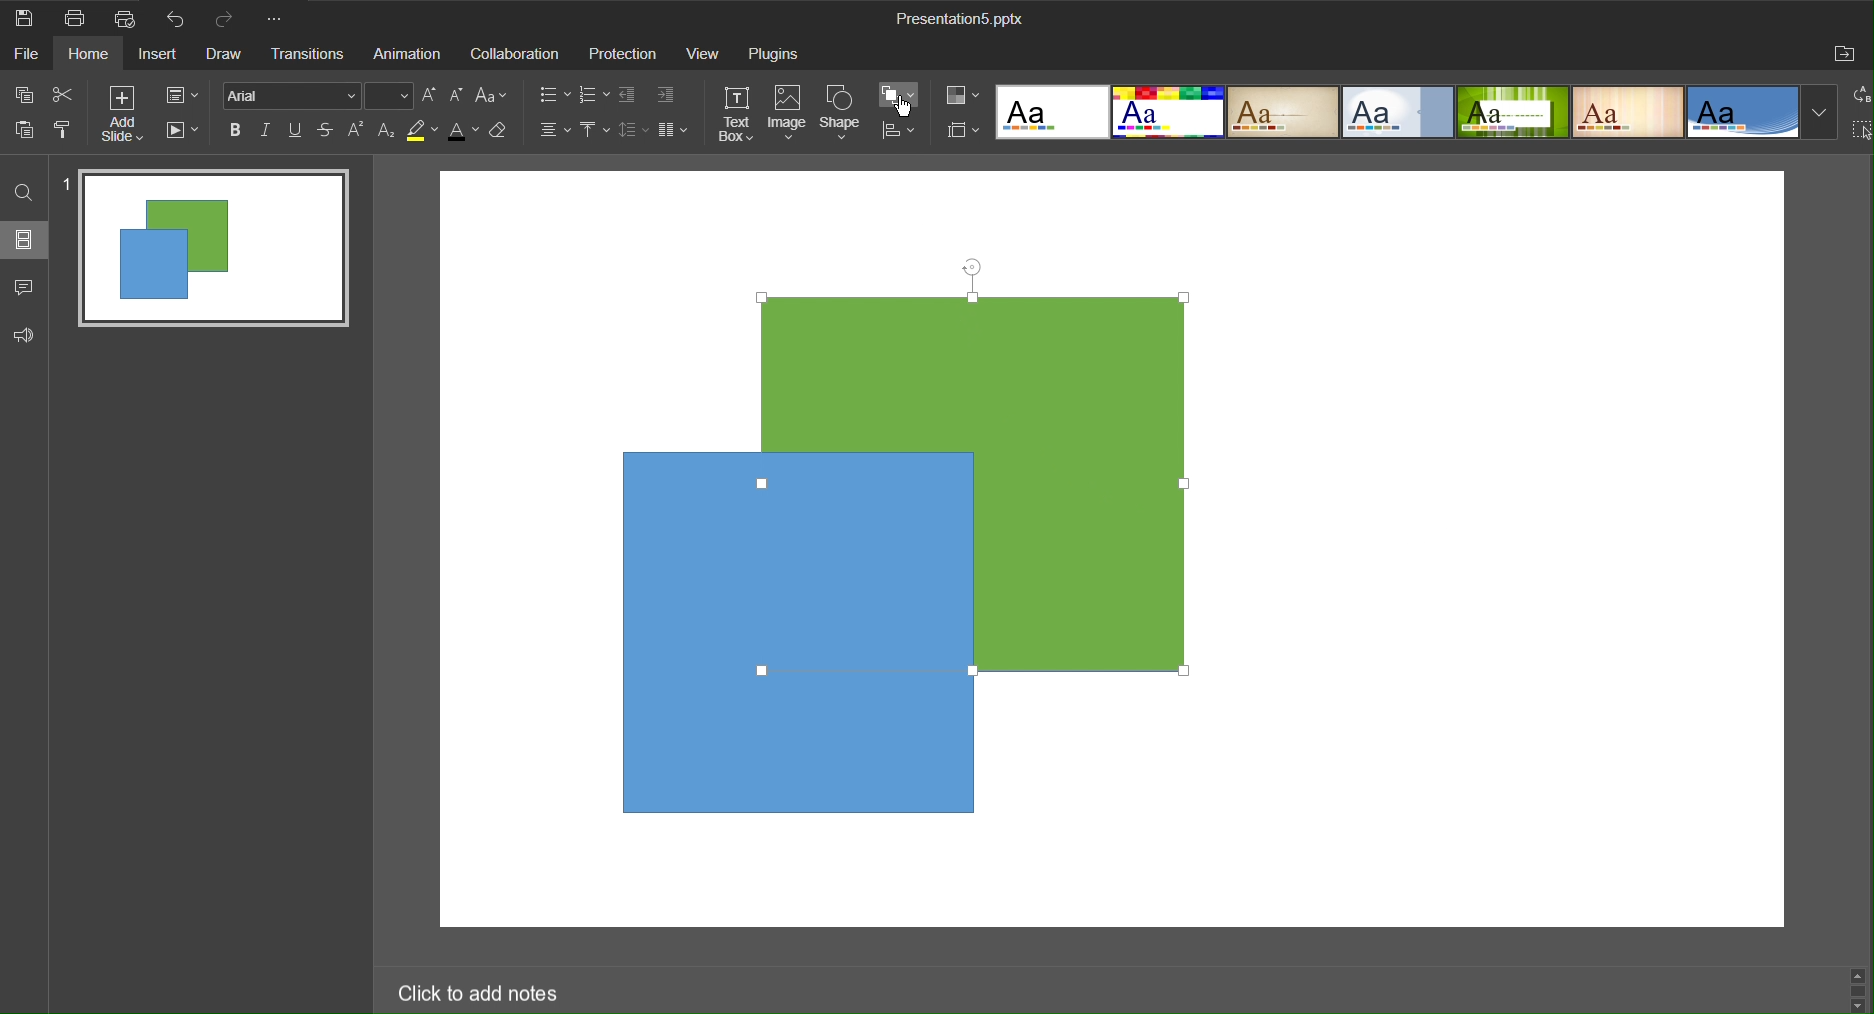 The height and width of the screenshot is (1014, 1874). I want to click on Line Spacing, so click(635, 132).